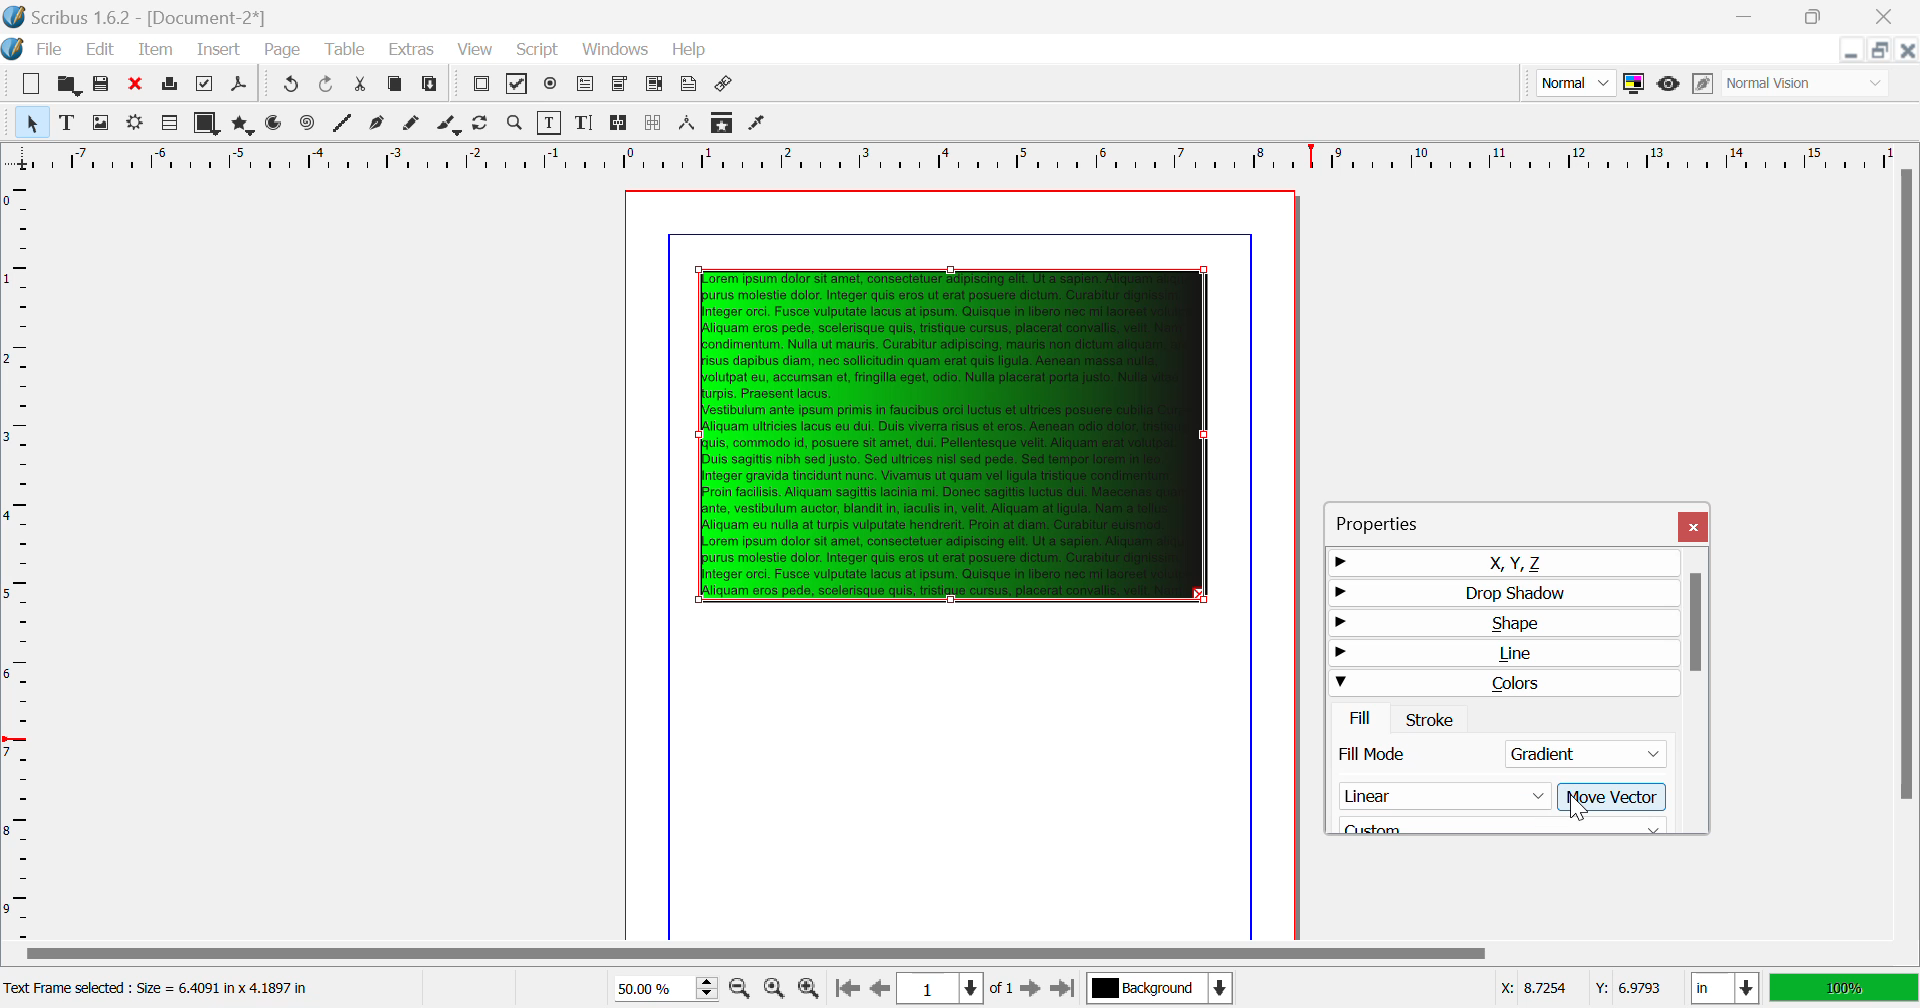  I want to click on Scroll Bar, so click(959, 955).